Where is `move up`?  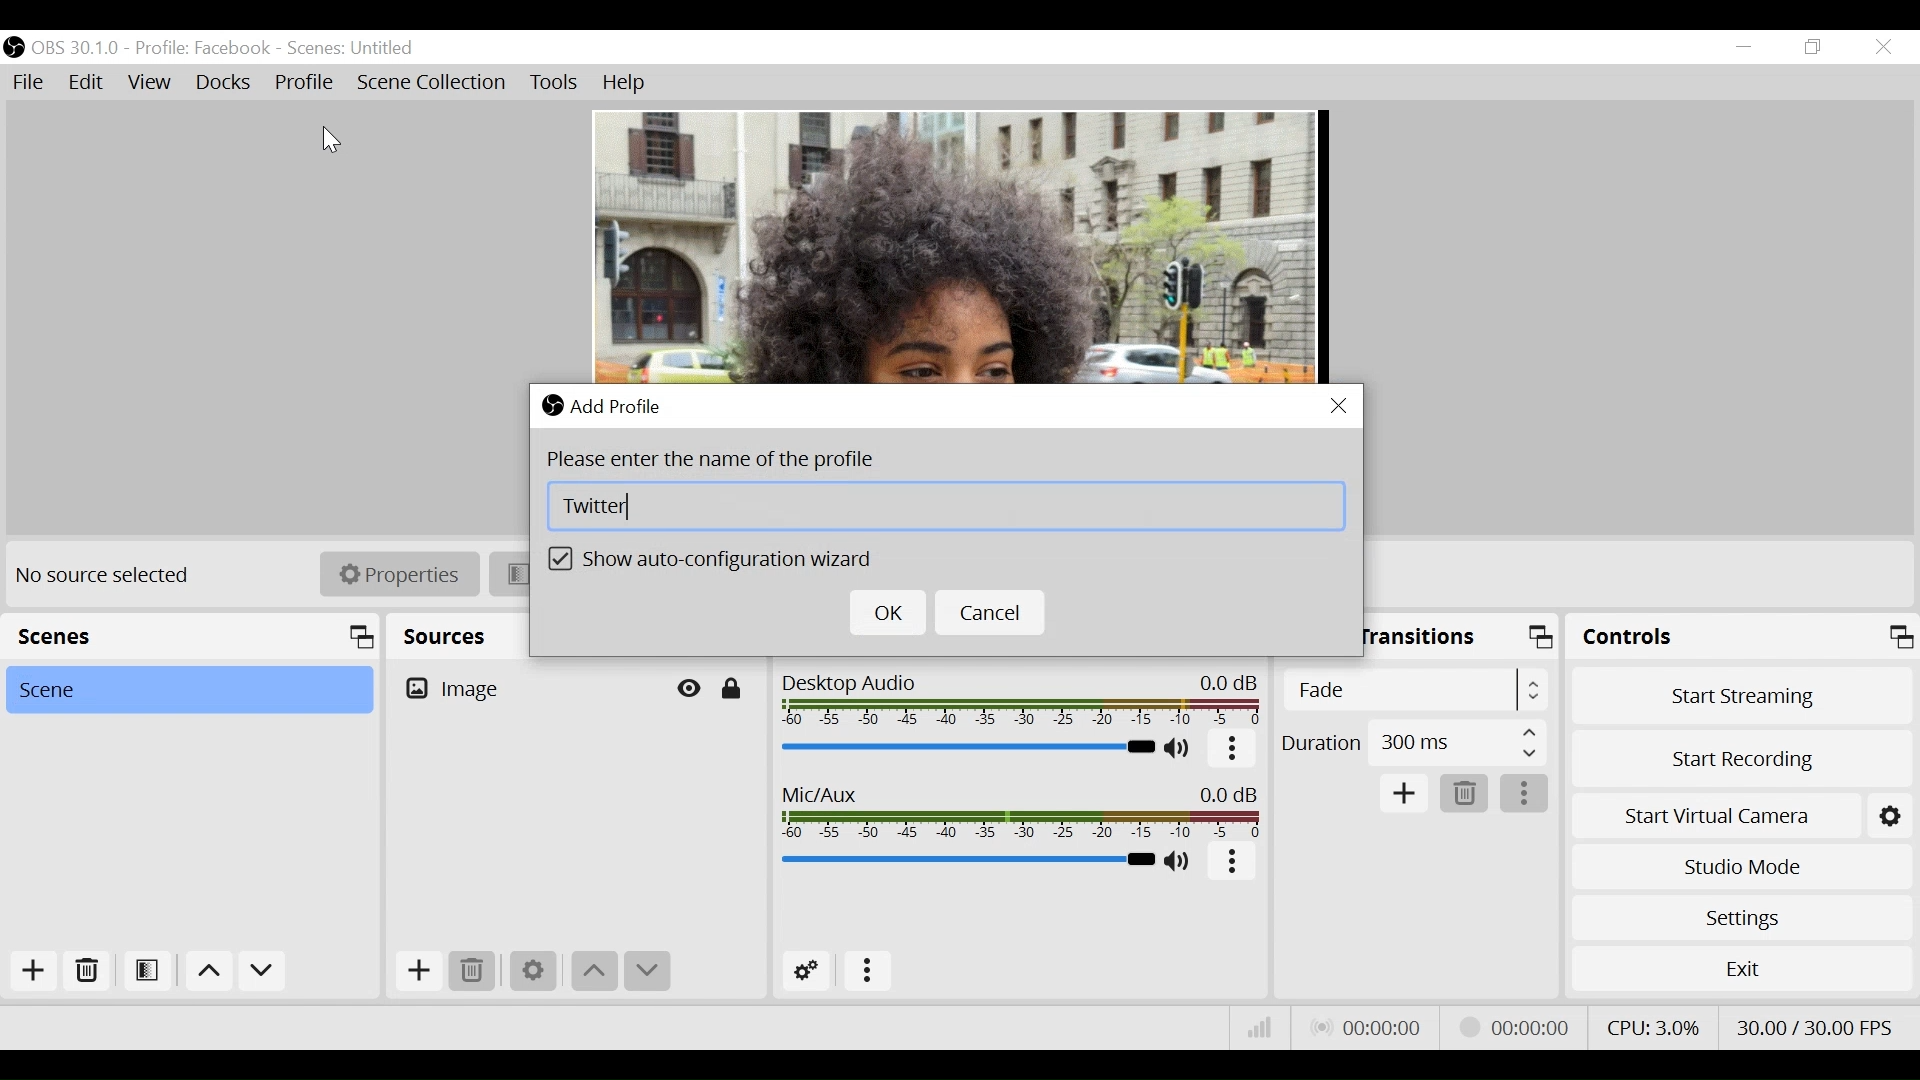 move up is located at coordinates (208, 972).